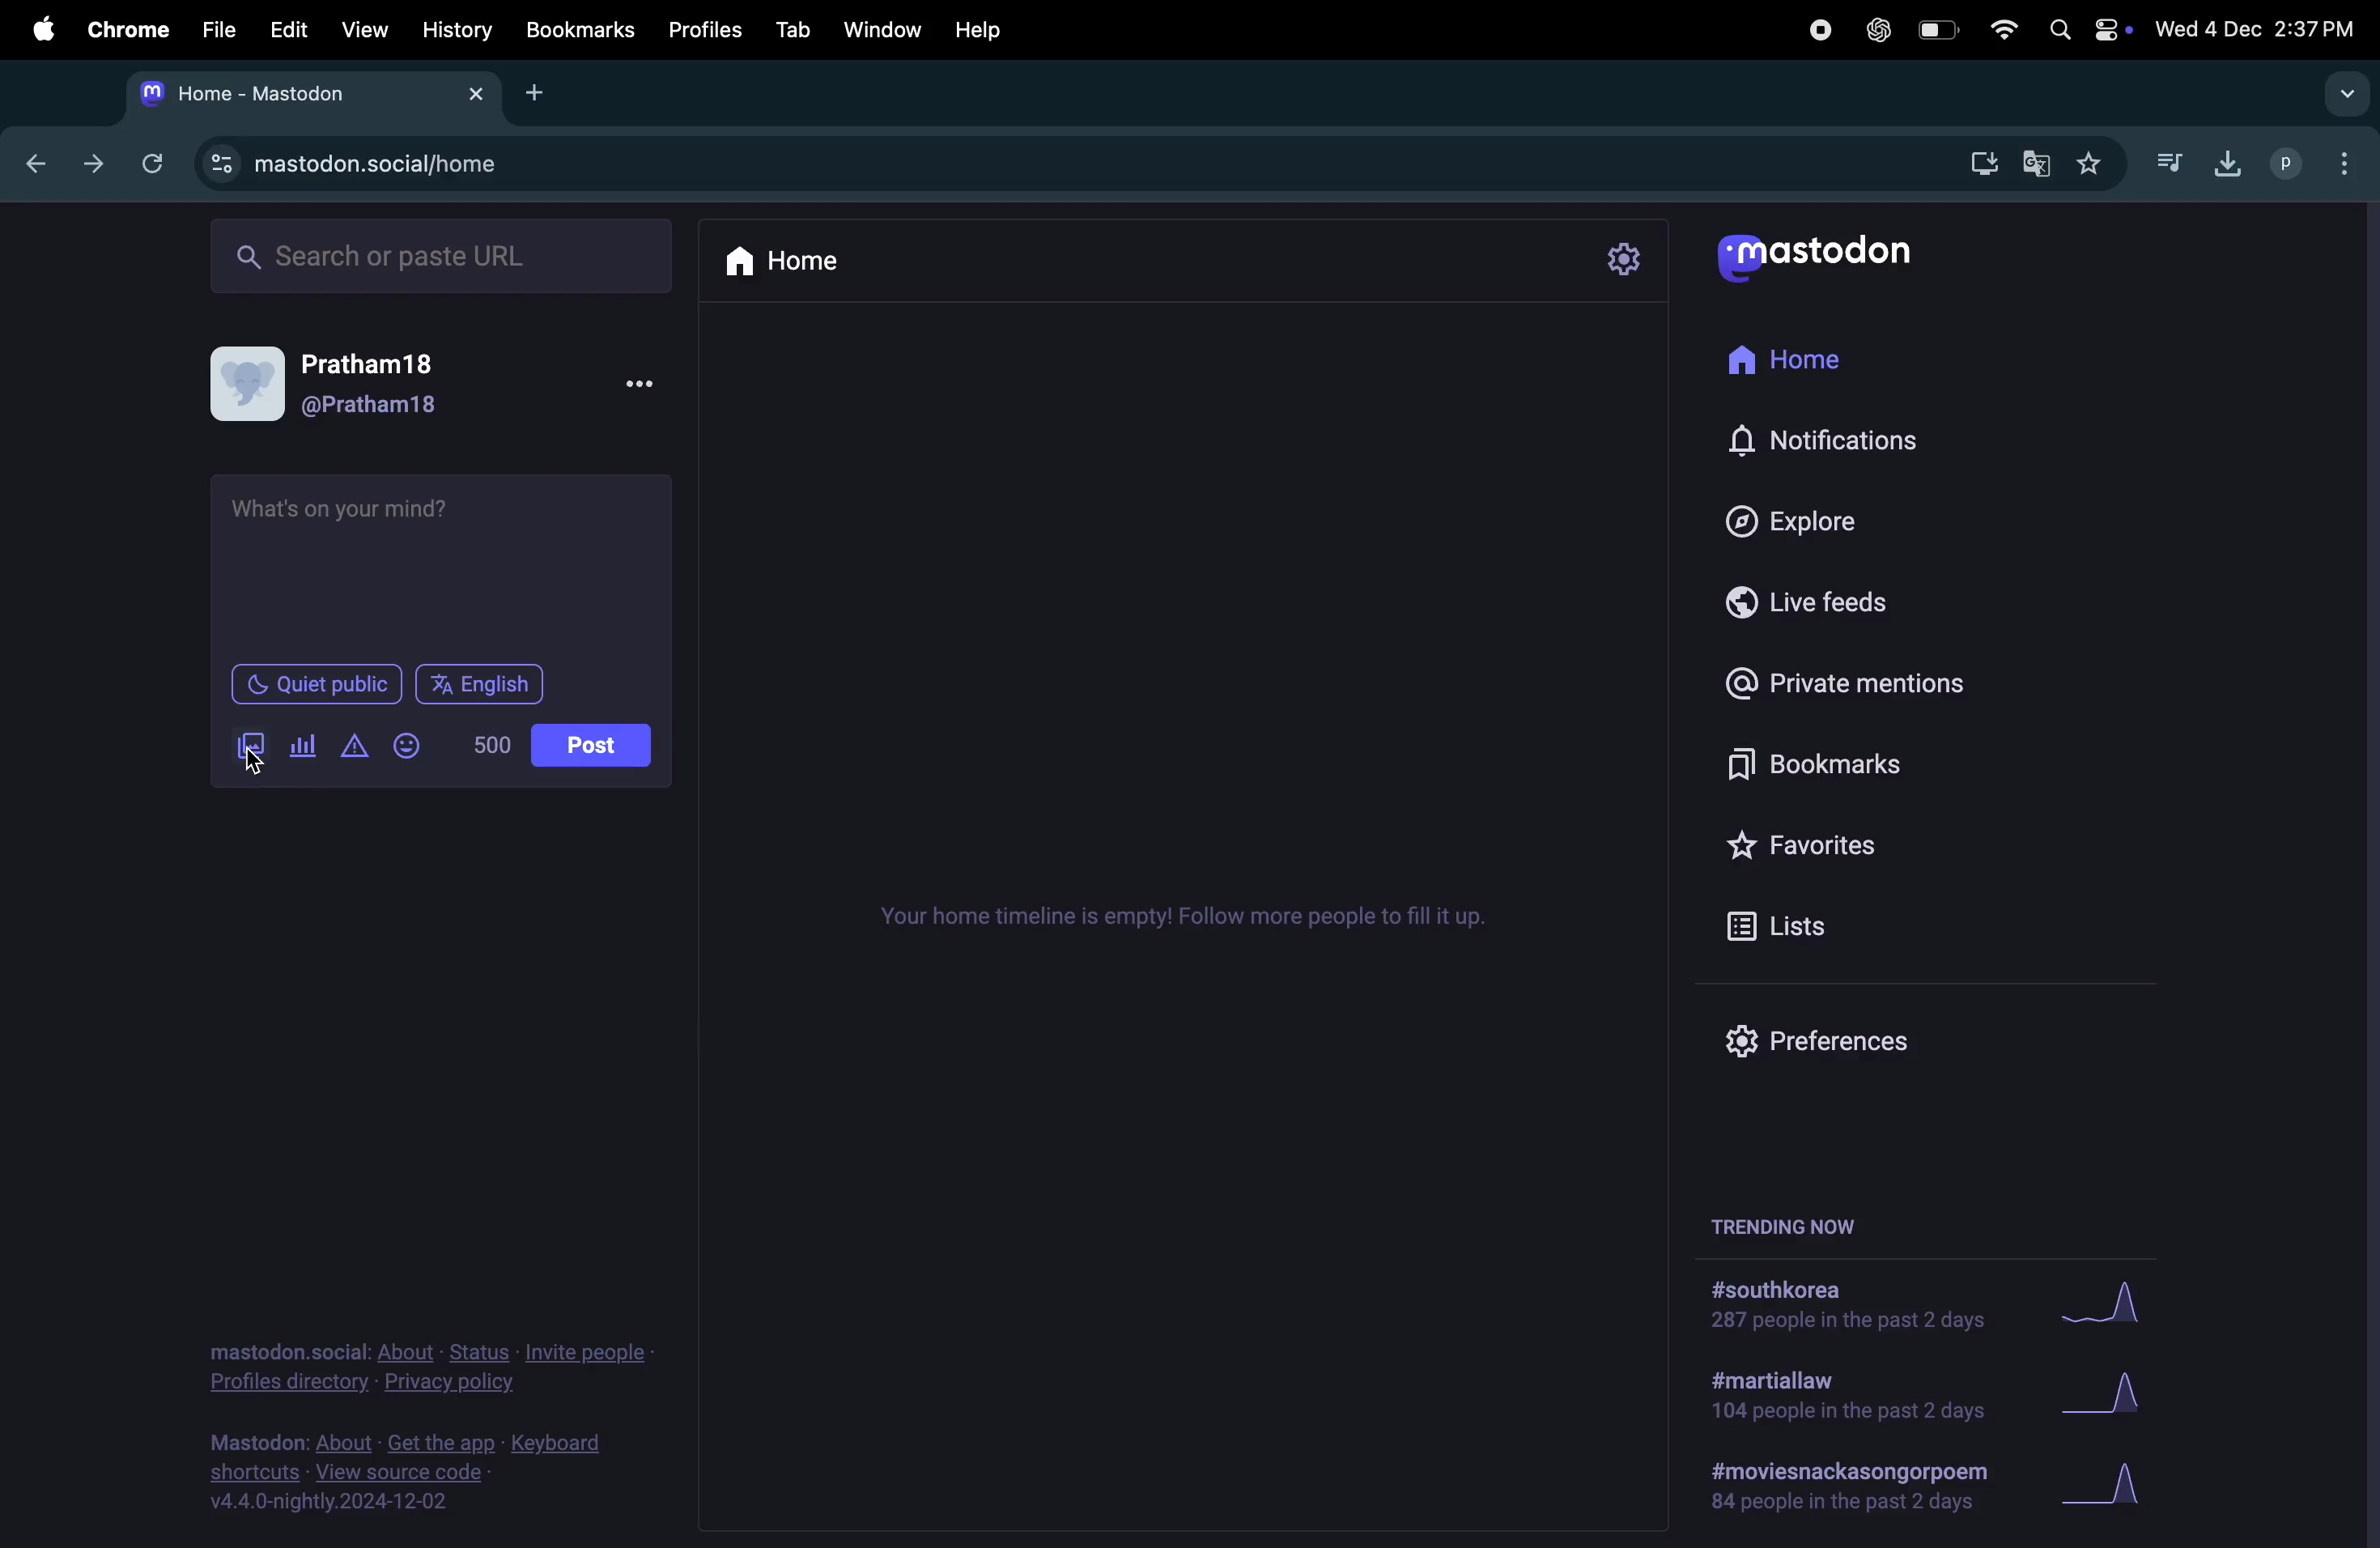 The image size is (2380, 1548). Describe the element at coordinates (1851, 1397) in the screenshot. I see `#martial flow` at that location.